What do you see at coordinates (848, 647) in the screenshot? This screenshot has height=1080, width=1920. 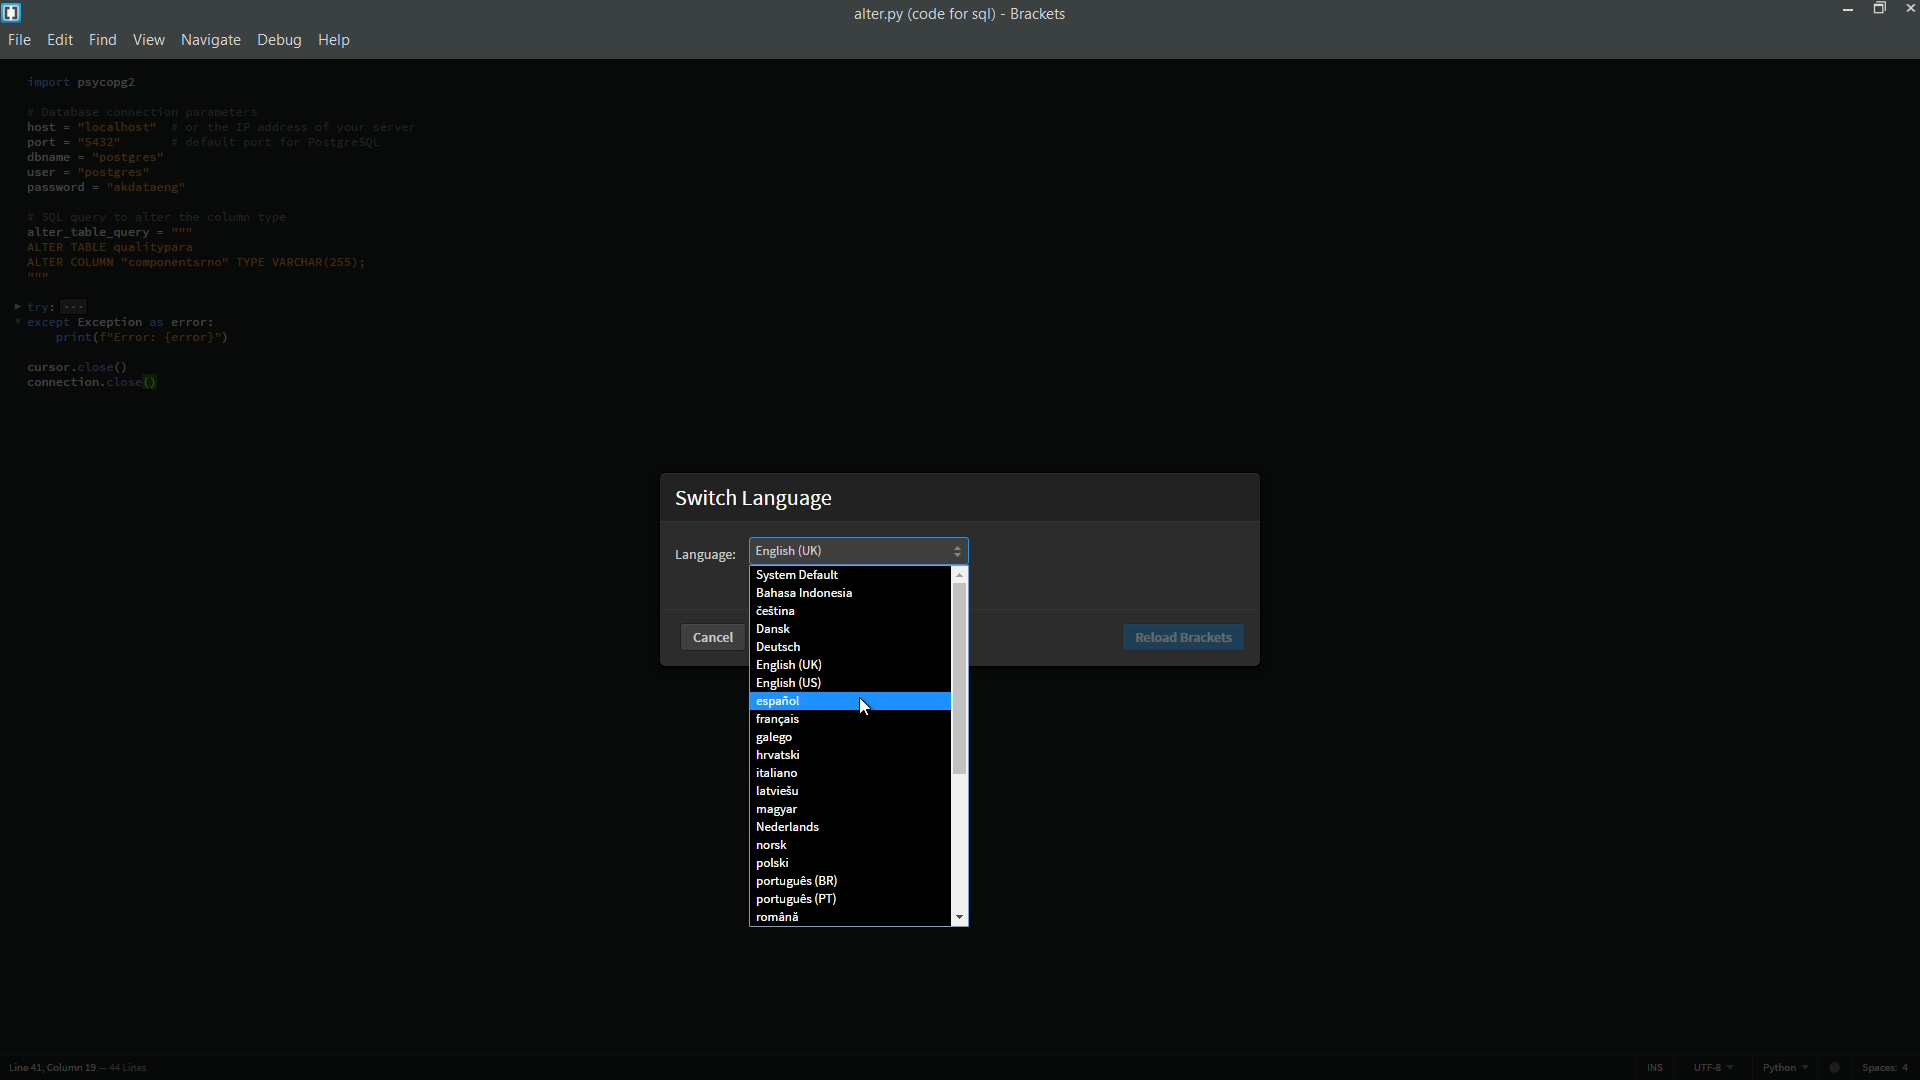 I see `Deutsch` at bounding box center [848, 647].